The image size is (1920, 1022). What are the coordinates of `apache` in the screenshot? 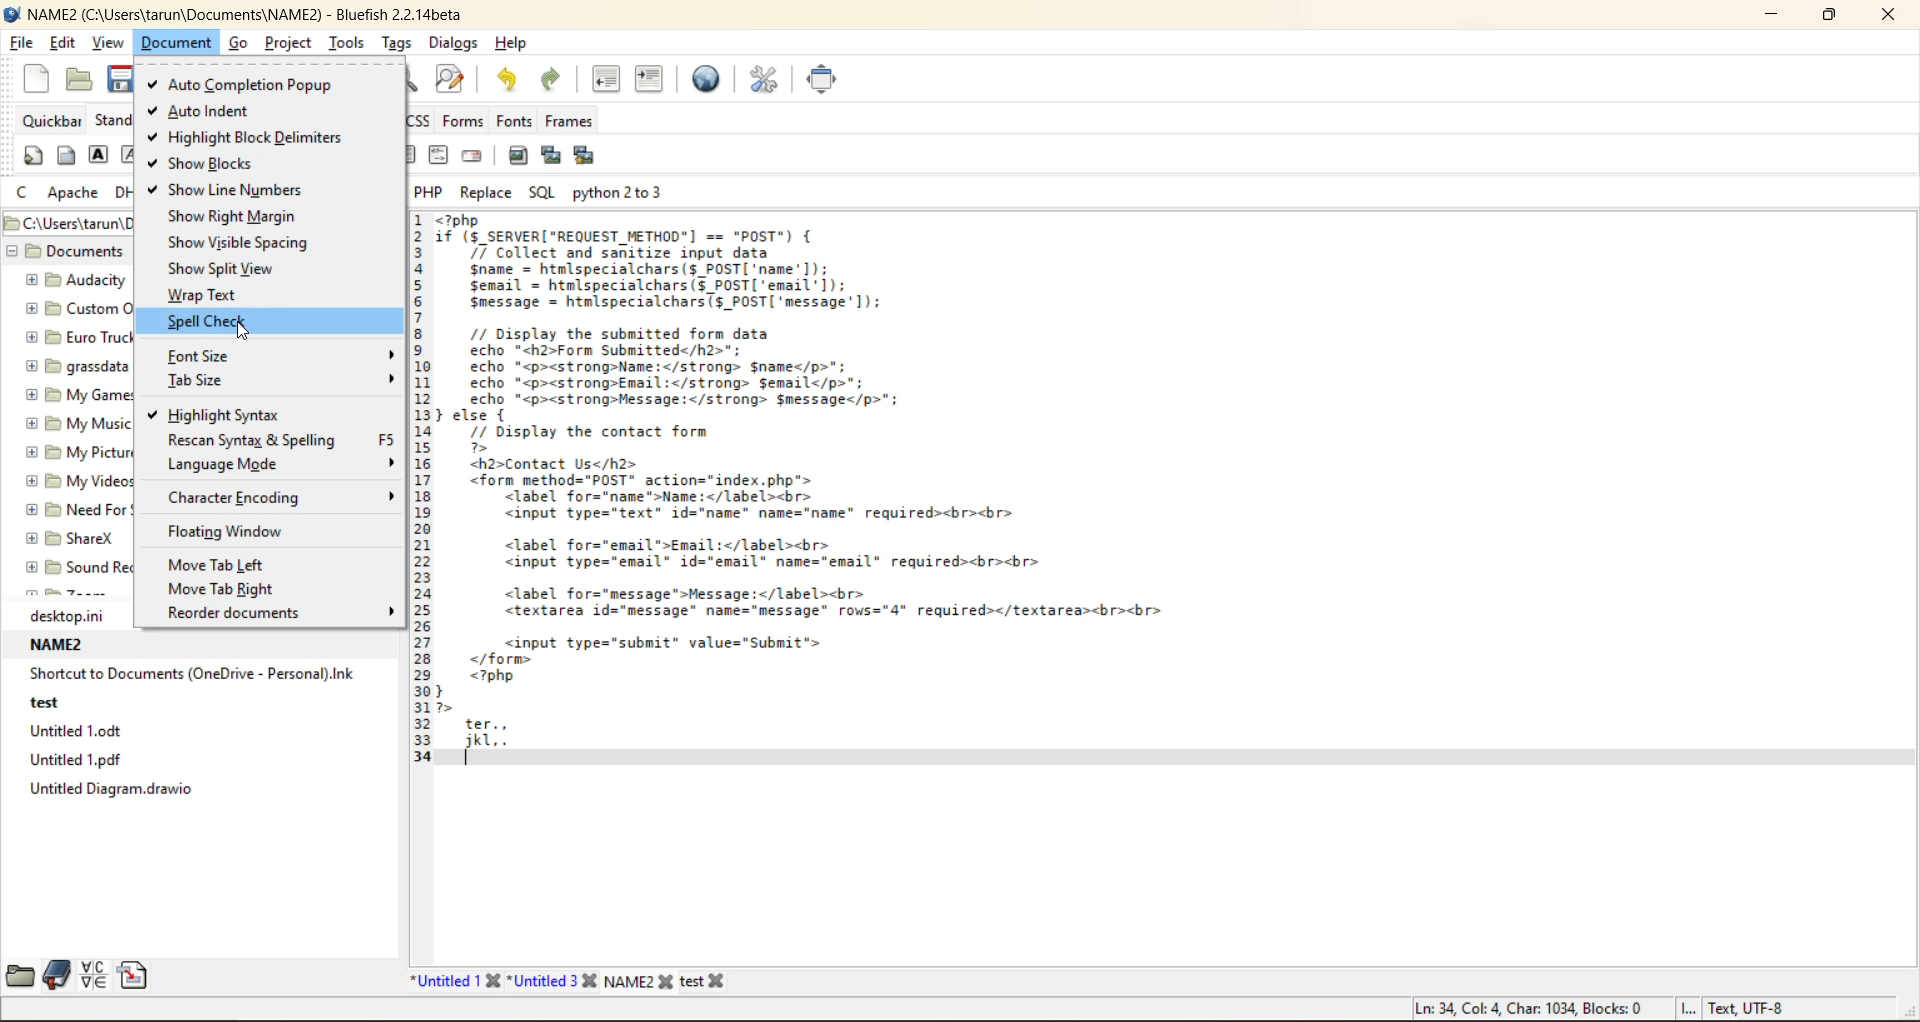 It's located at (73, 190).